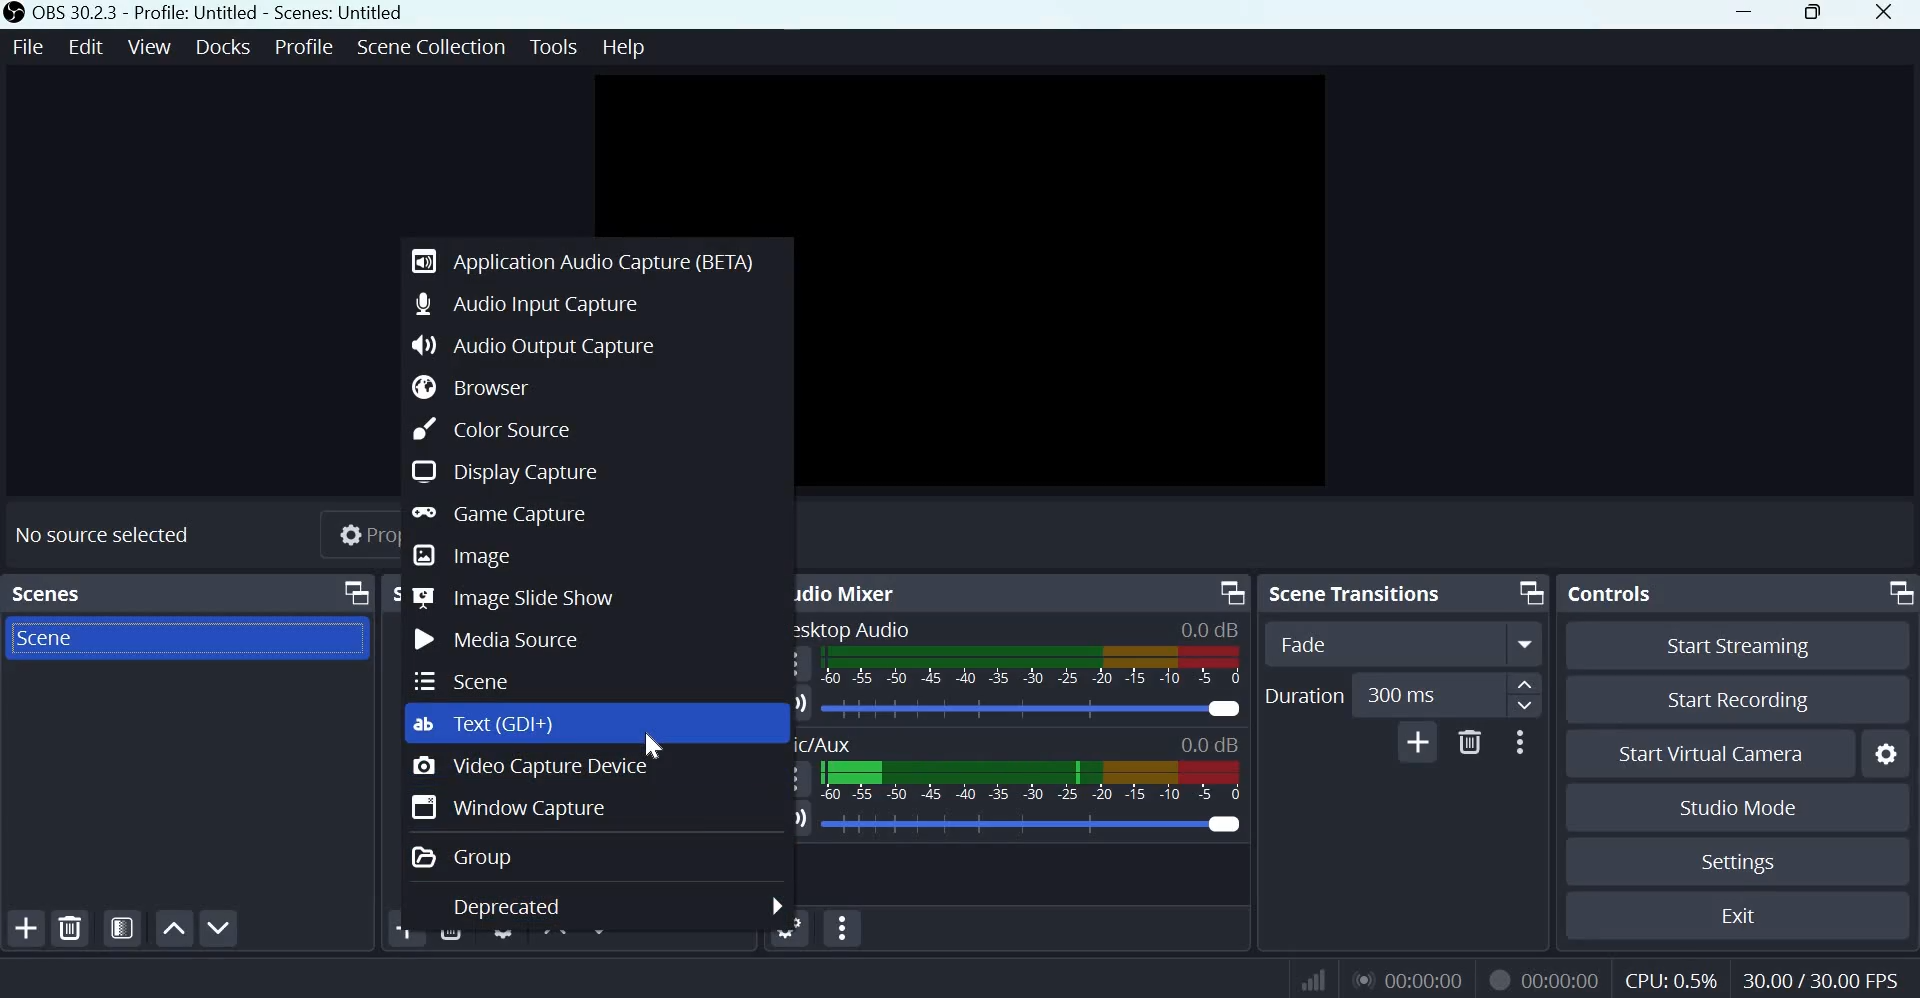 The width and height of the screenshot is (1920, 998). What do you see at coordinates (72, 929) in the screenshot?
I see `Remove selected scene` at bounding box center [72, 929].